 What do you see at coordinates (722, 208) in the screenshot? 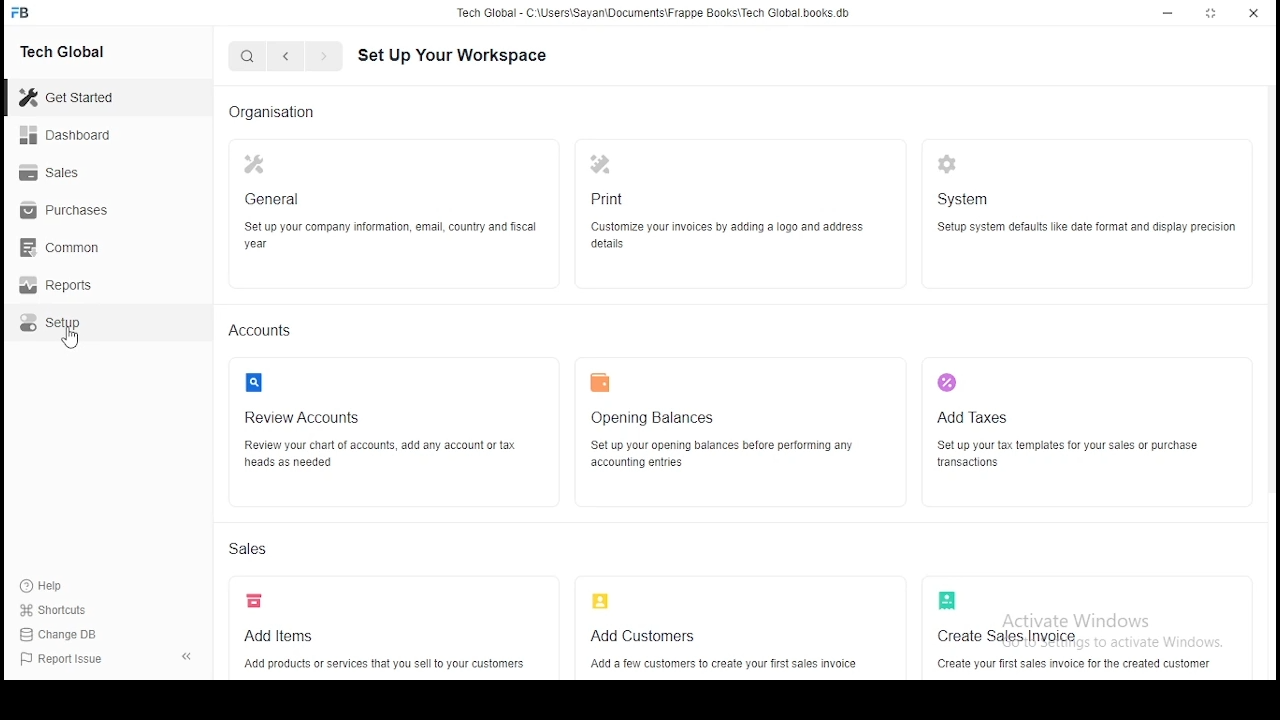
I see `Print ` at bounding box center [722, 208].